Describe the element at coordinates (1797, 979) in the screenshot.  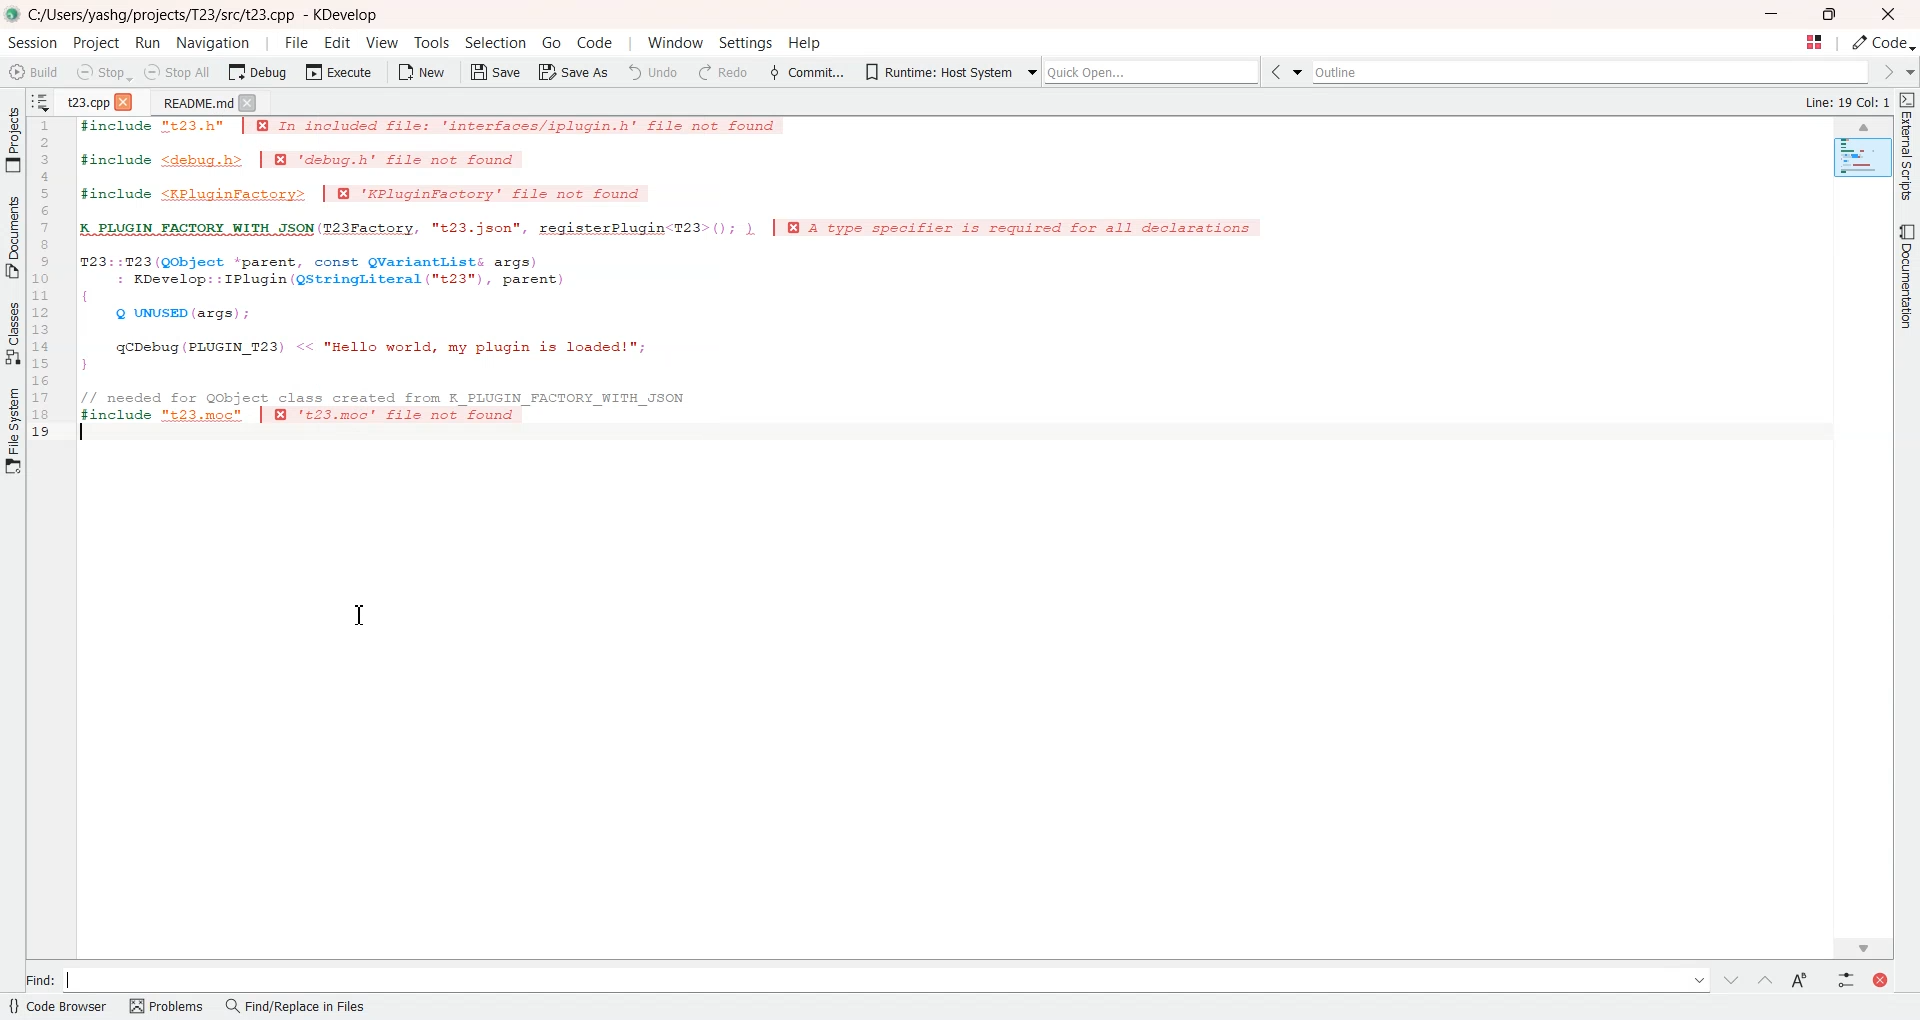
I see `Match case Sensitive` at that location.